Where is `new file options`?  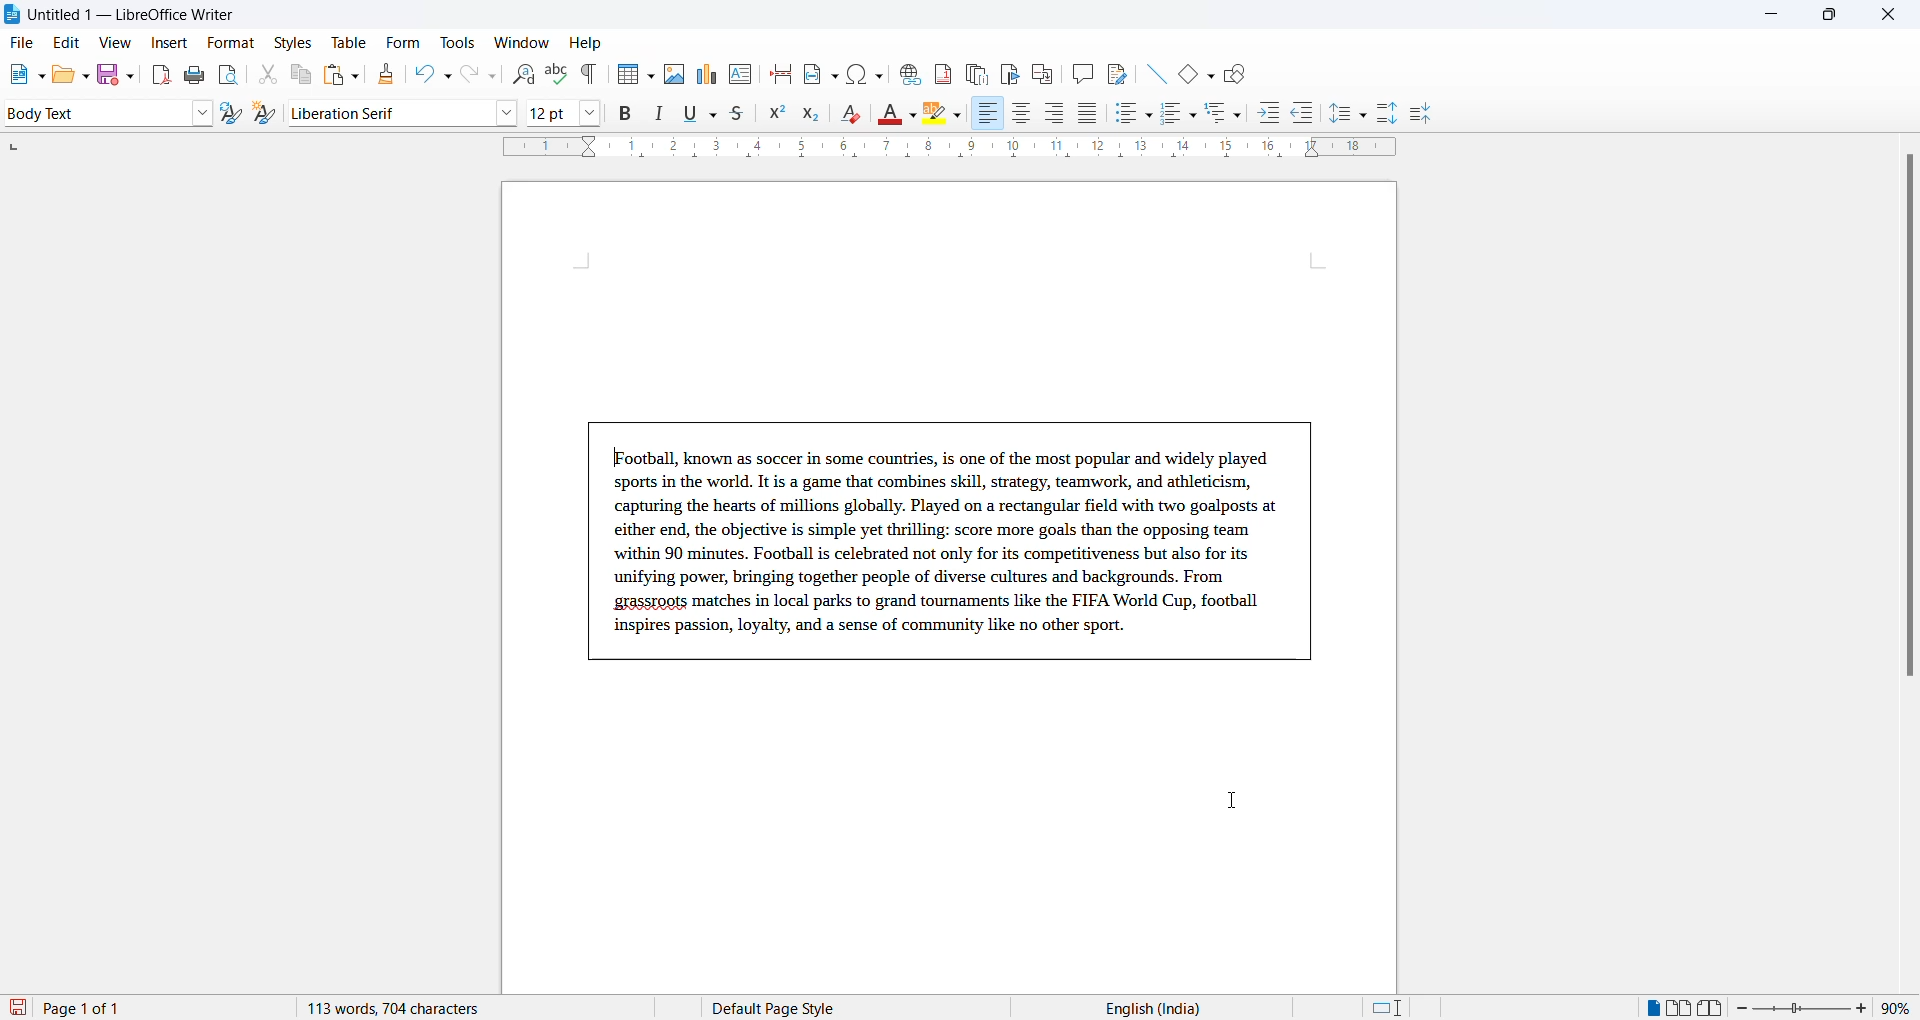
new file options is located at coordinates (21, 76).